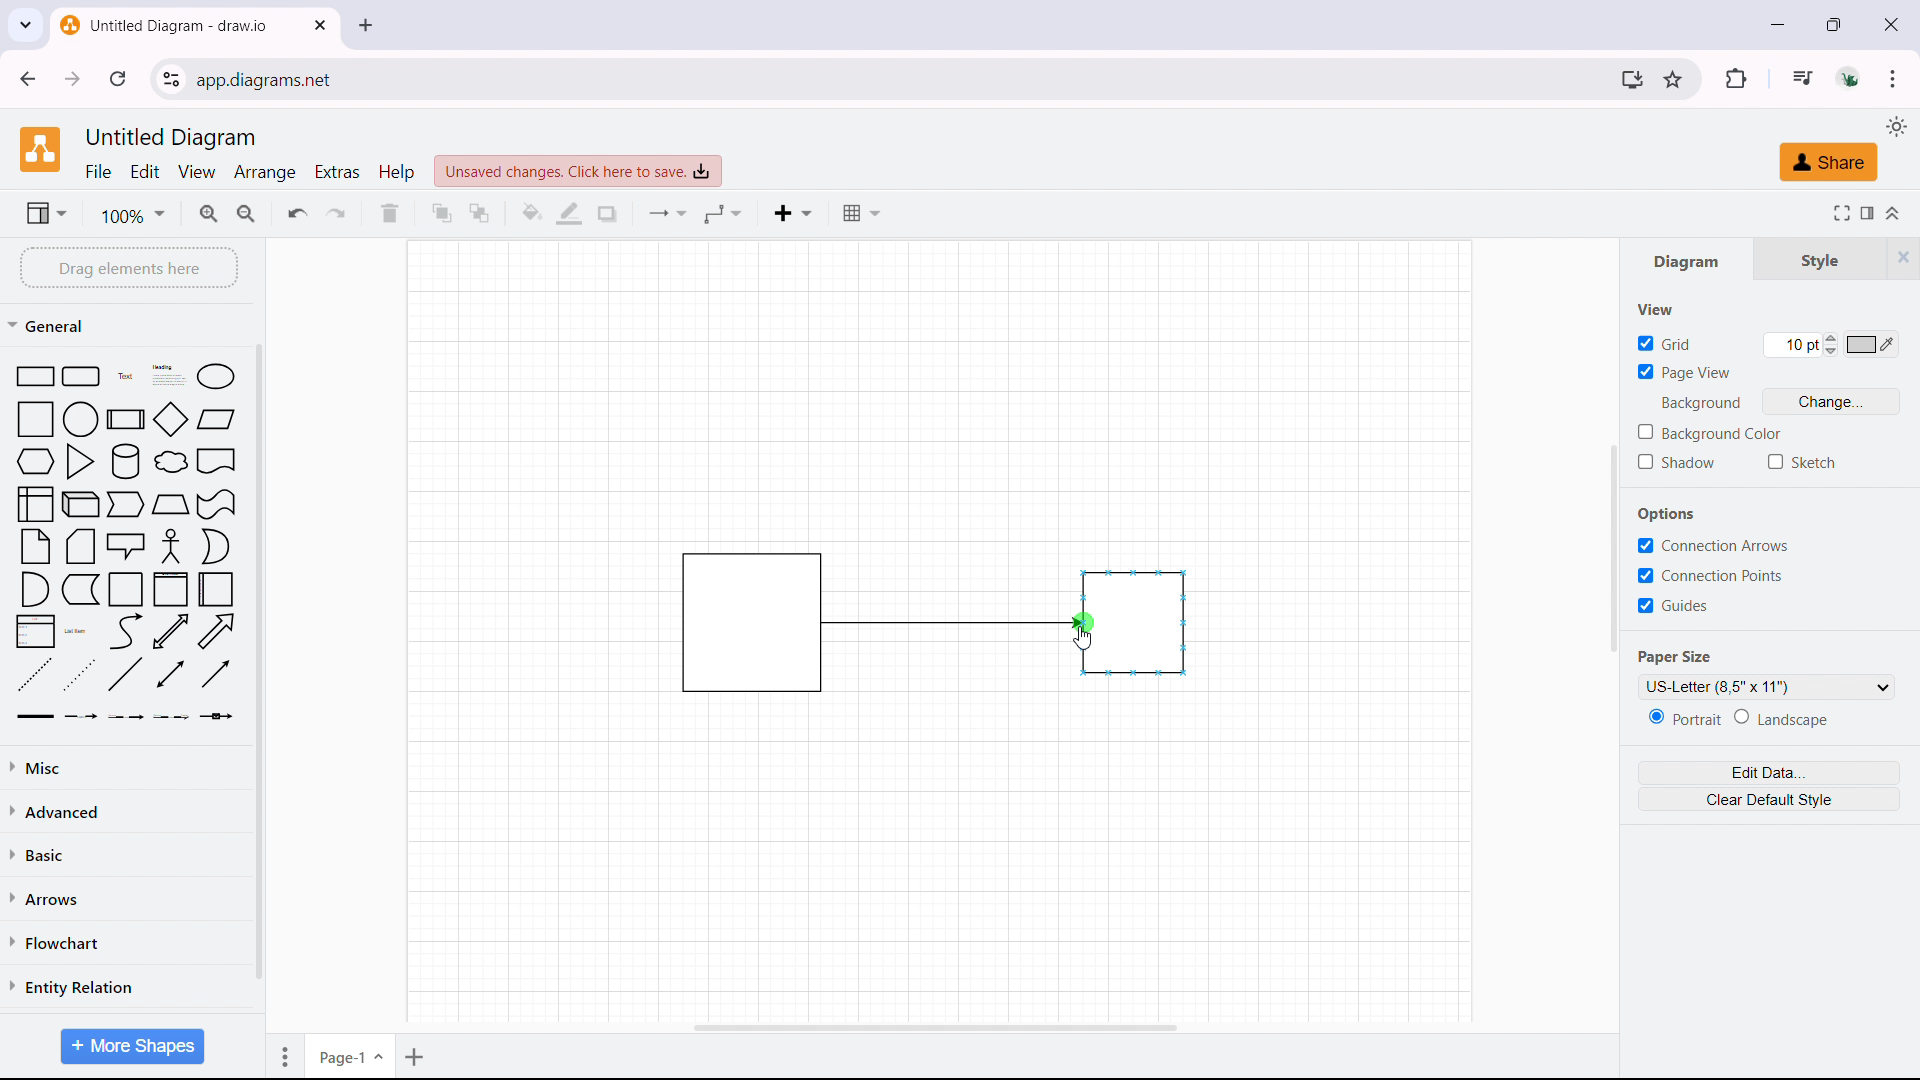  Describe the element at coordinates (198, 173) in the screenshot. I see `view` at that location.